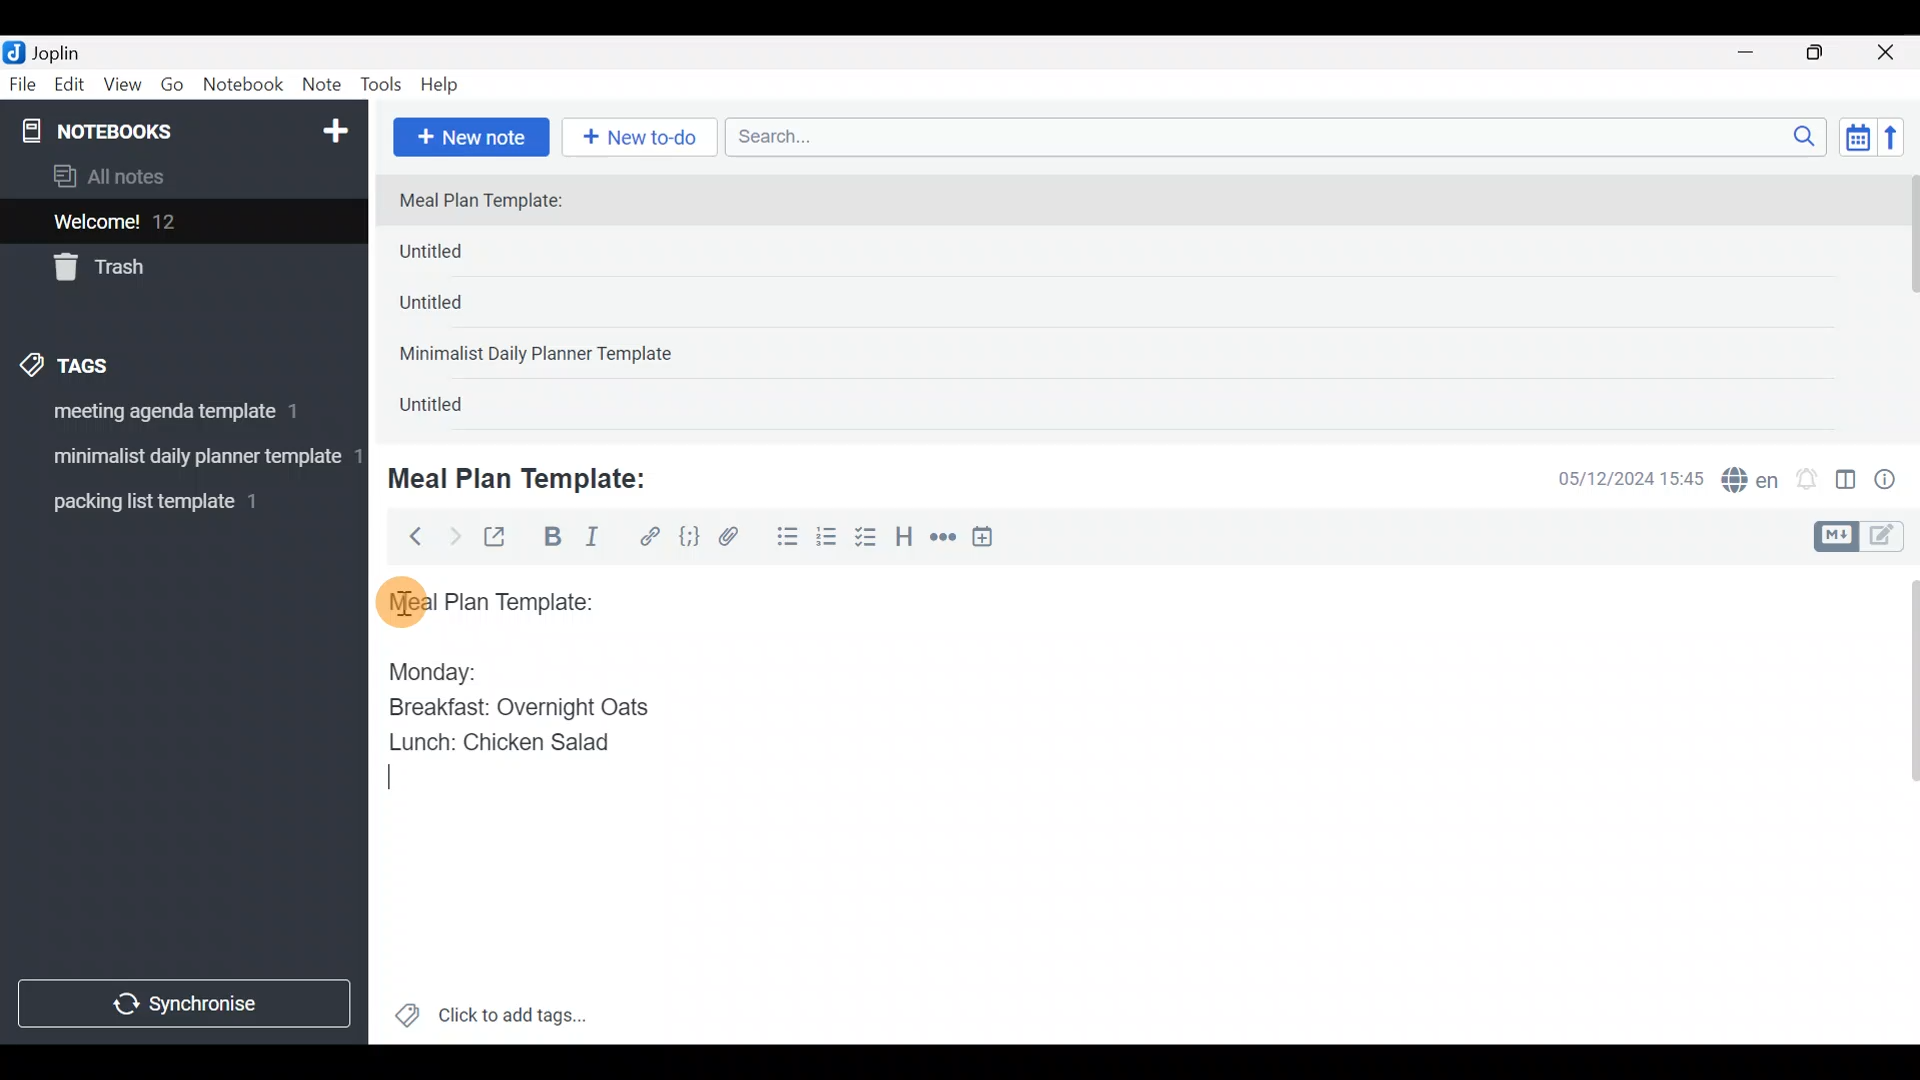 The height and width of the screenshot is (1080, 1920). I want to click on Tag 2, so click(183, 459).